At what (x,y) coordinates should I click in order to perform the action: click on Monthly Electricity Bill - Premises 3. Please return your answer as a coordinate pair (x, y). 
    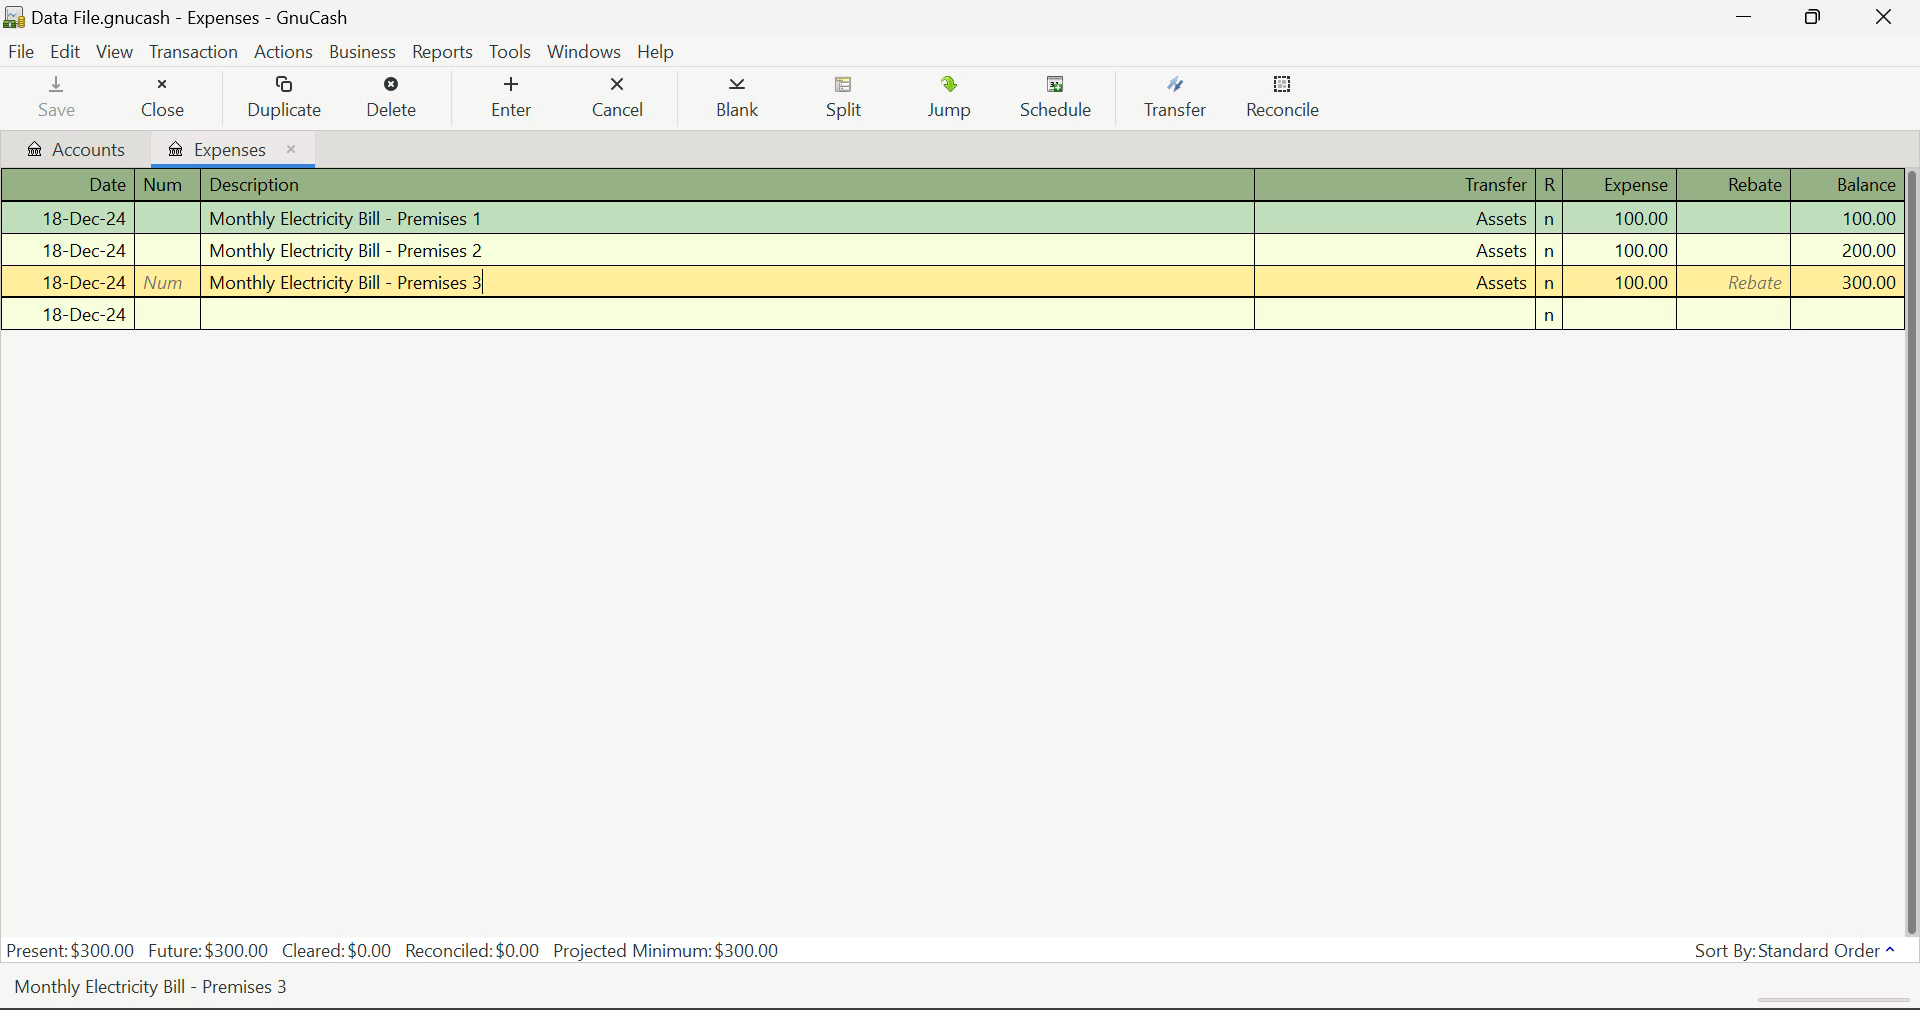
    Looking at the image, I should click on (158, 988).